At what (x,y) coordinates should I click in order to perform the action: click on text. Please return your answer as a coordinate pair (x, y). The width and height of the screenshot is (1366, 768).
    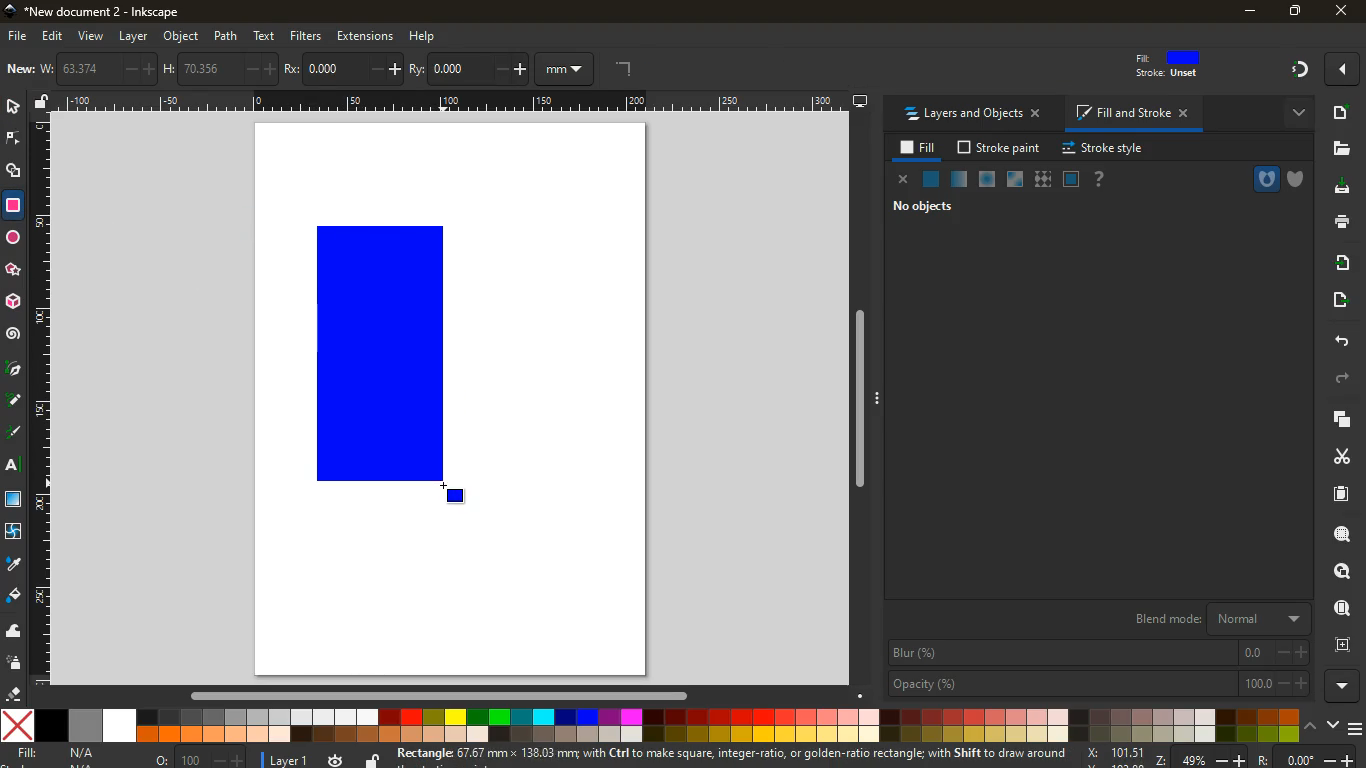
    Looking at the image, I should click on (15, 465).